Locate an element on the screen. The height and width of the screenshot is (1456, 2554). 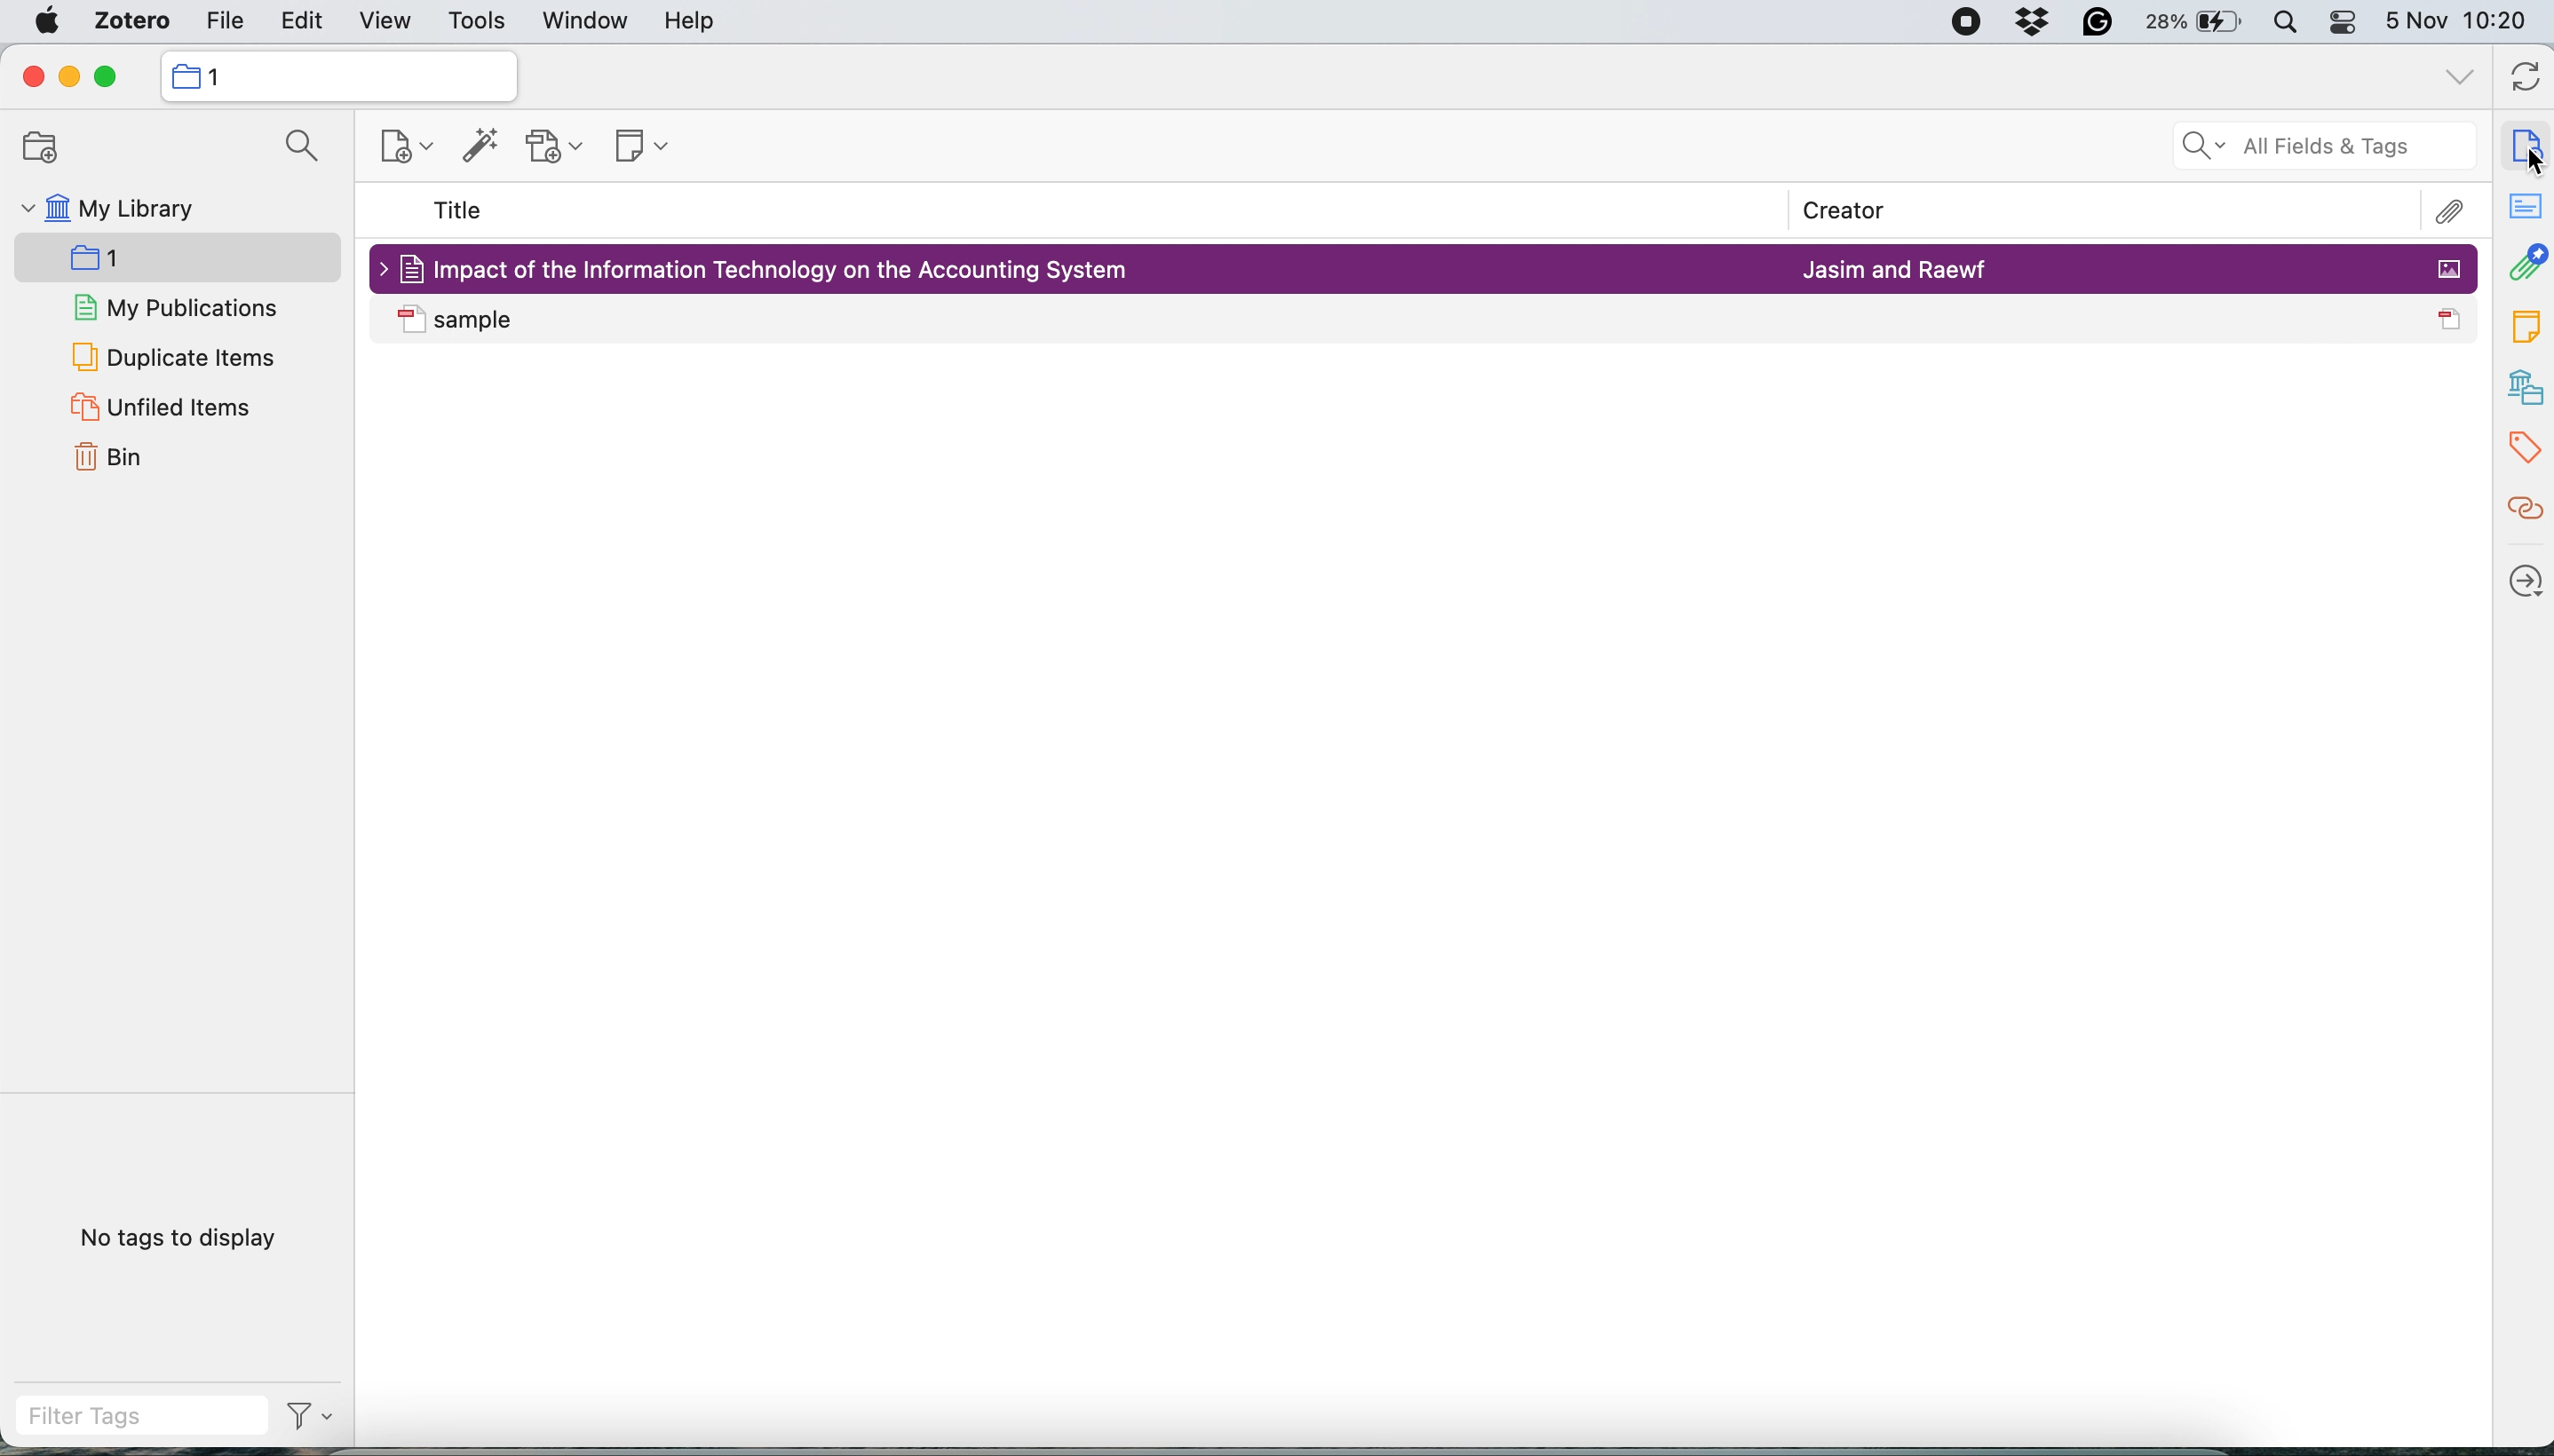
sample is located at coordinates (786, 317).